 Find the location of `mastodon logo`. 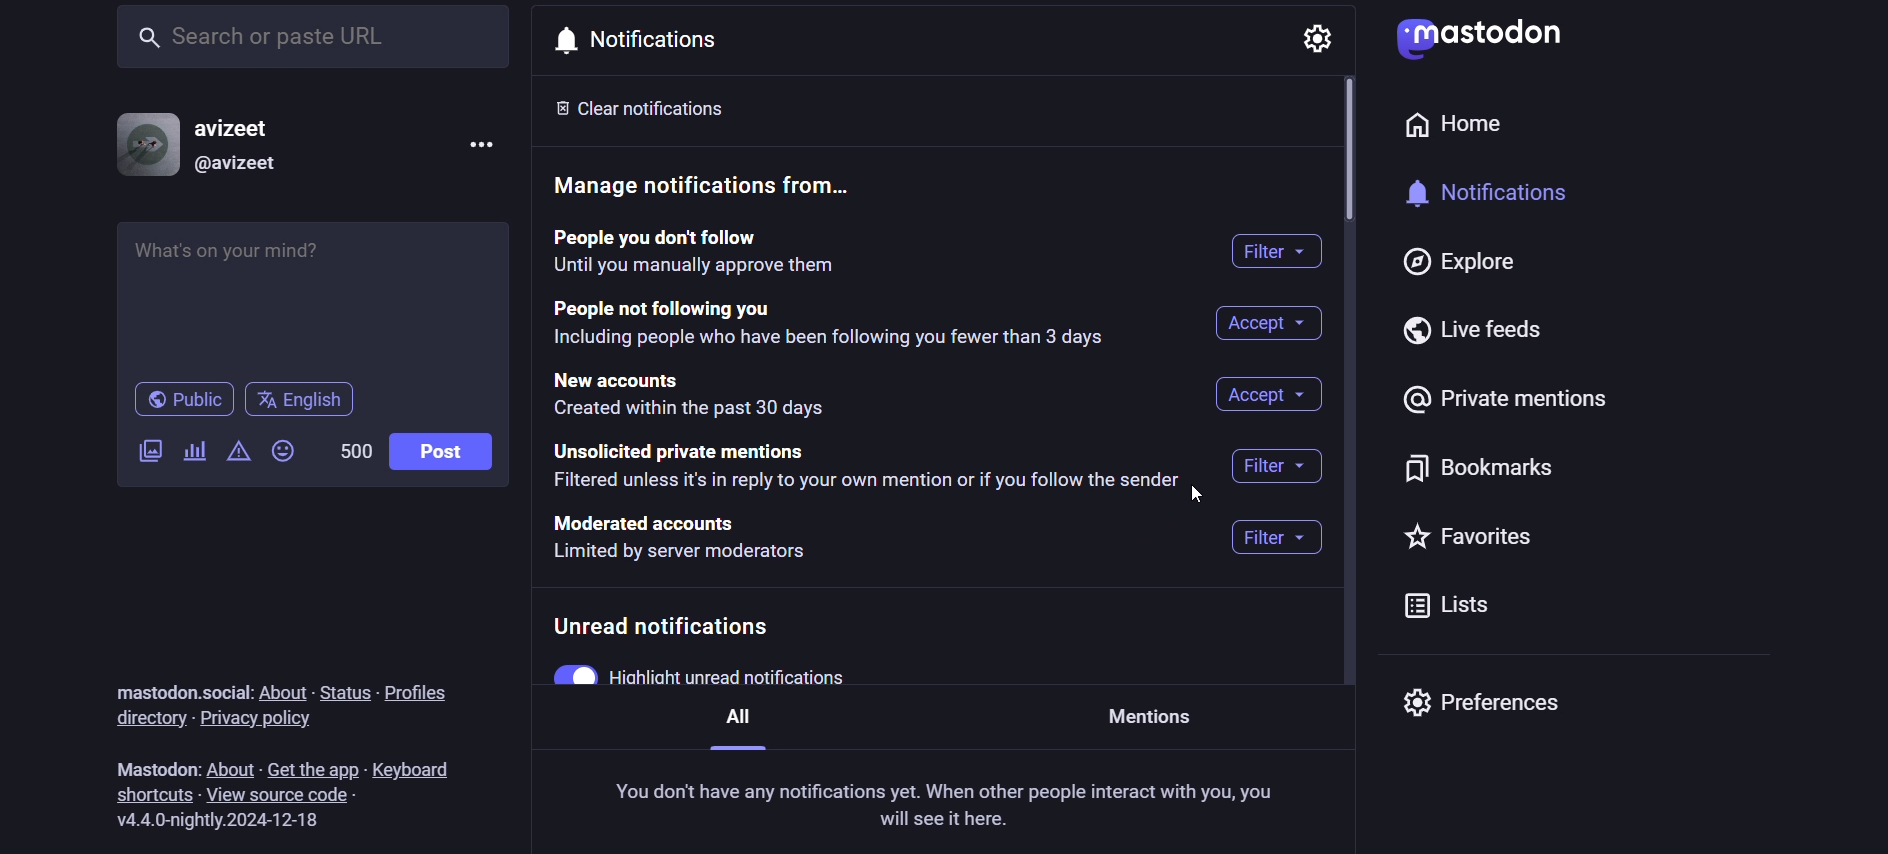

mastodon logo is located at coordinates (1475, 39).